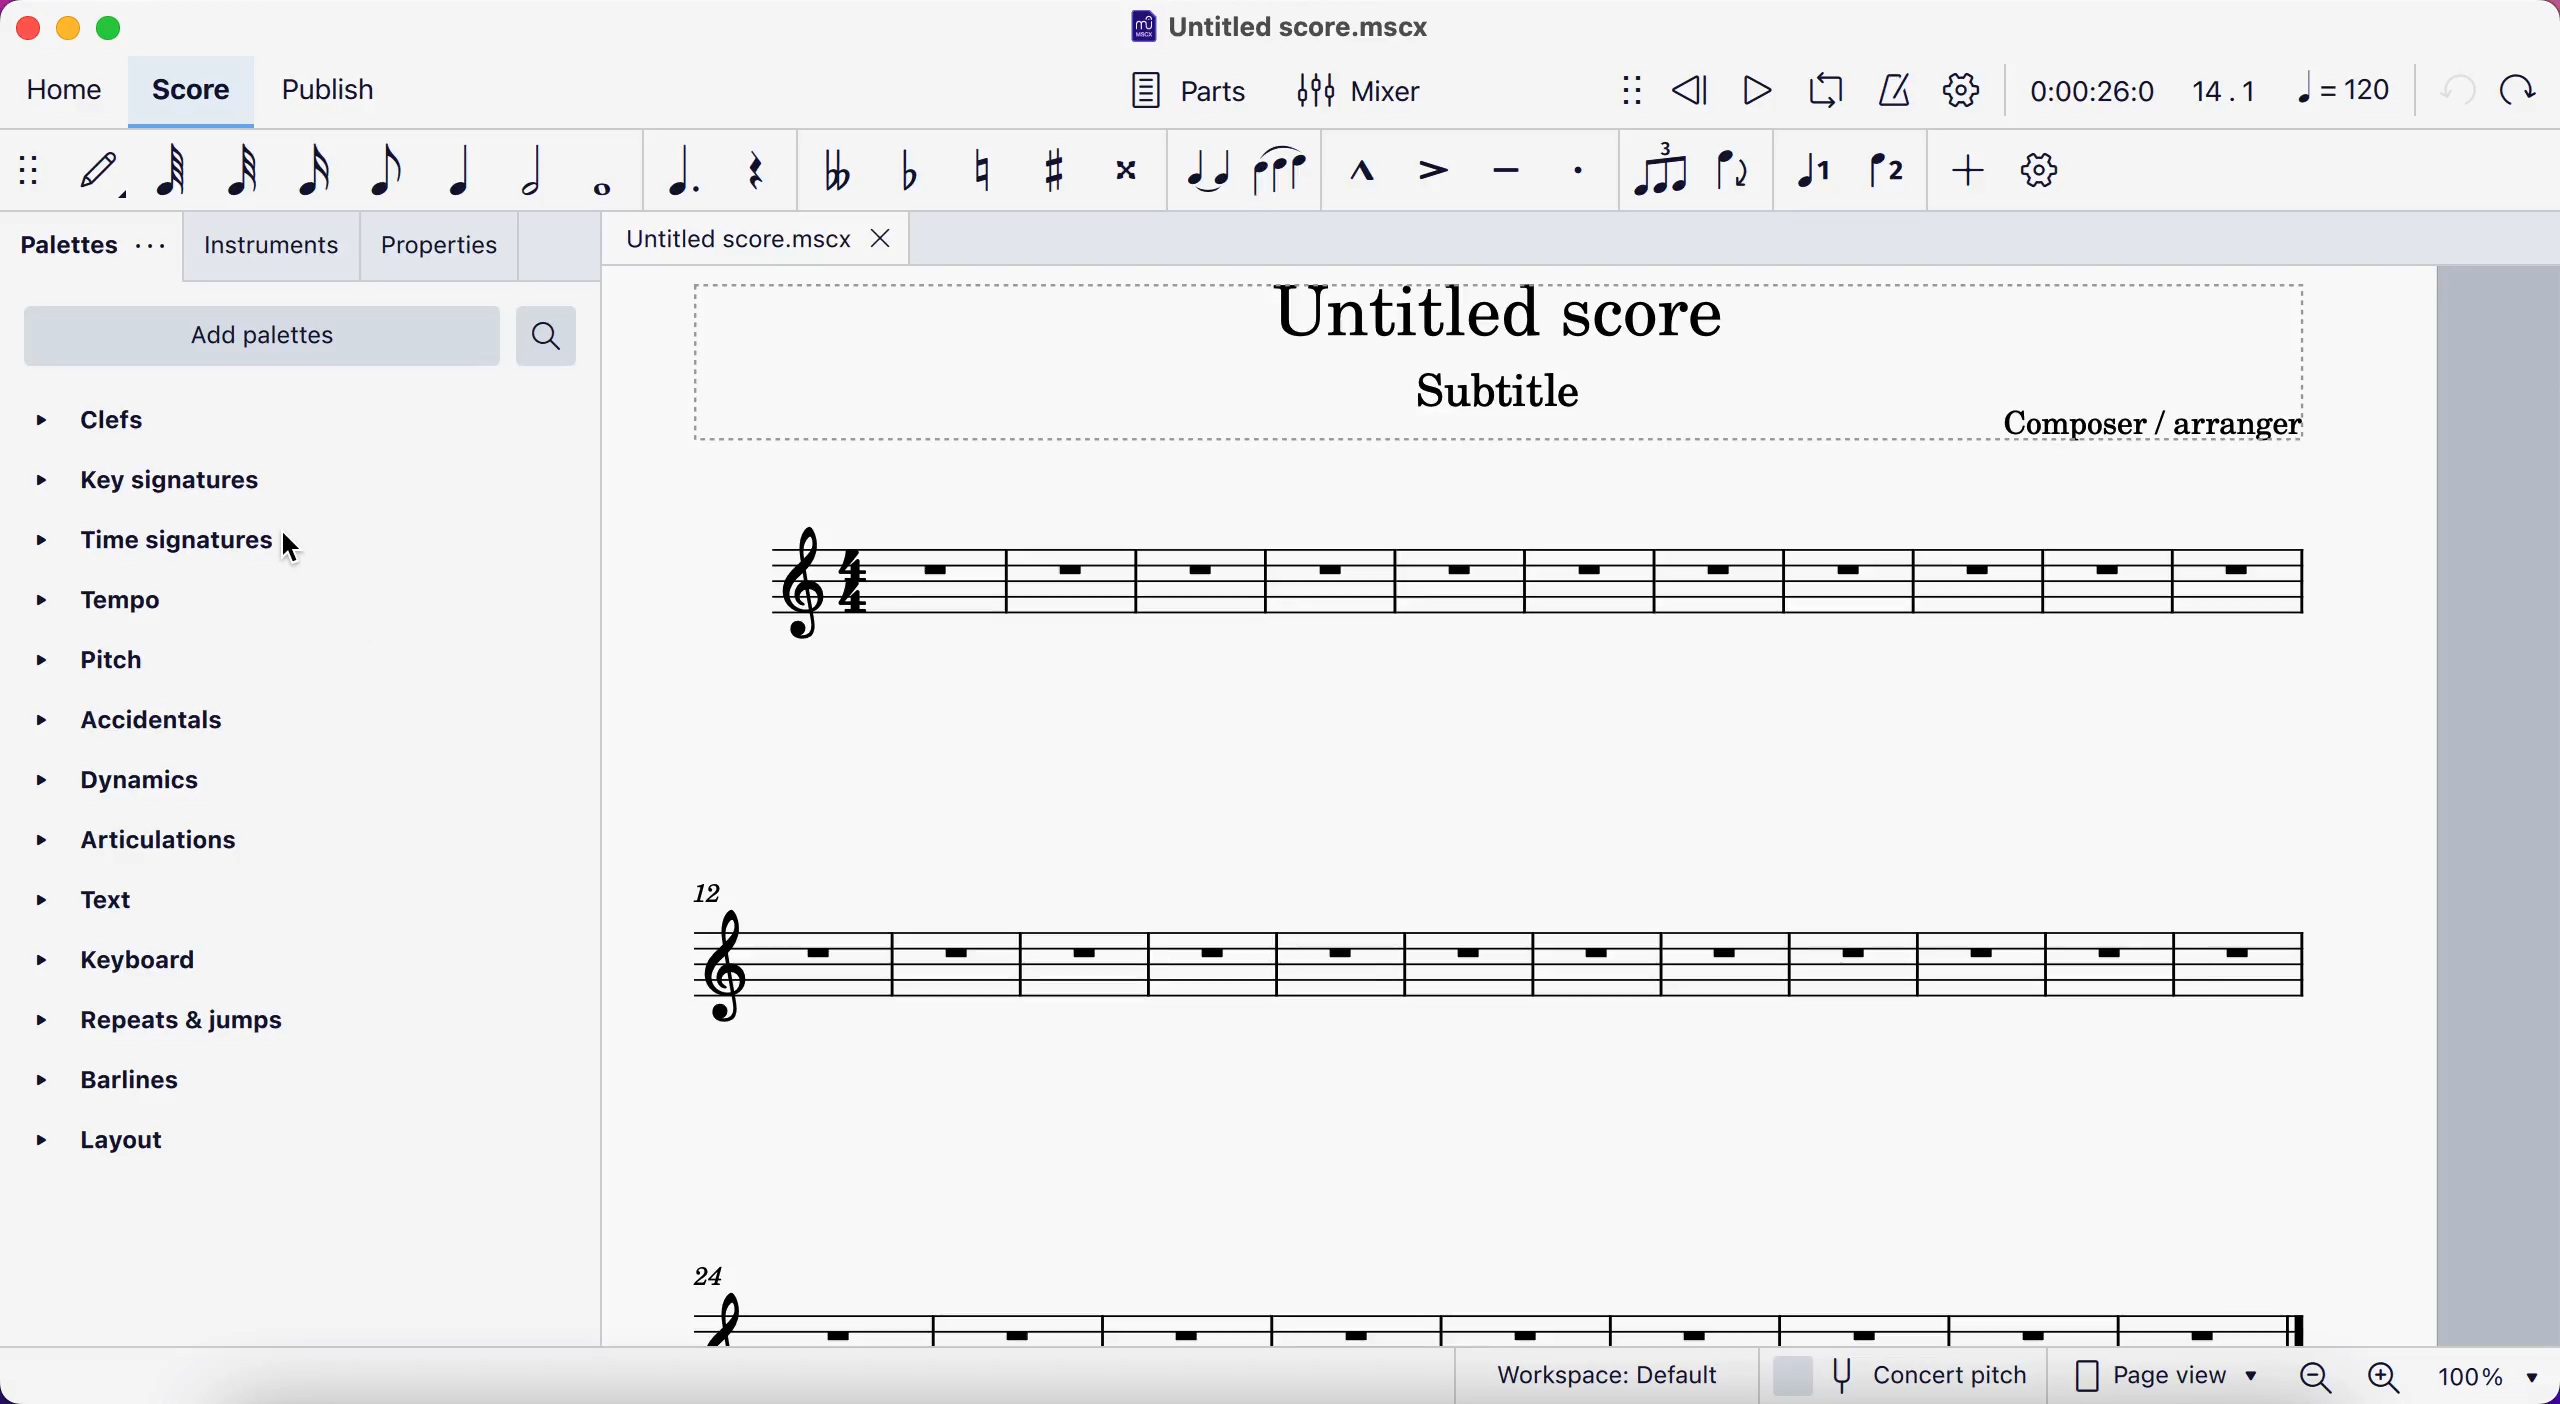 This screenshot has width=2560, height=1404. I want to click on minimize, so click(70, 32).